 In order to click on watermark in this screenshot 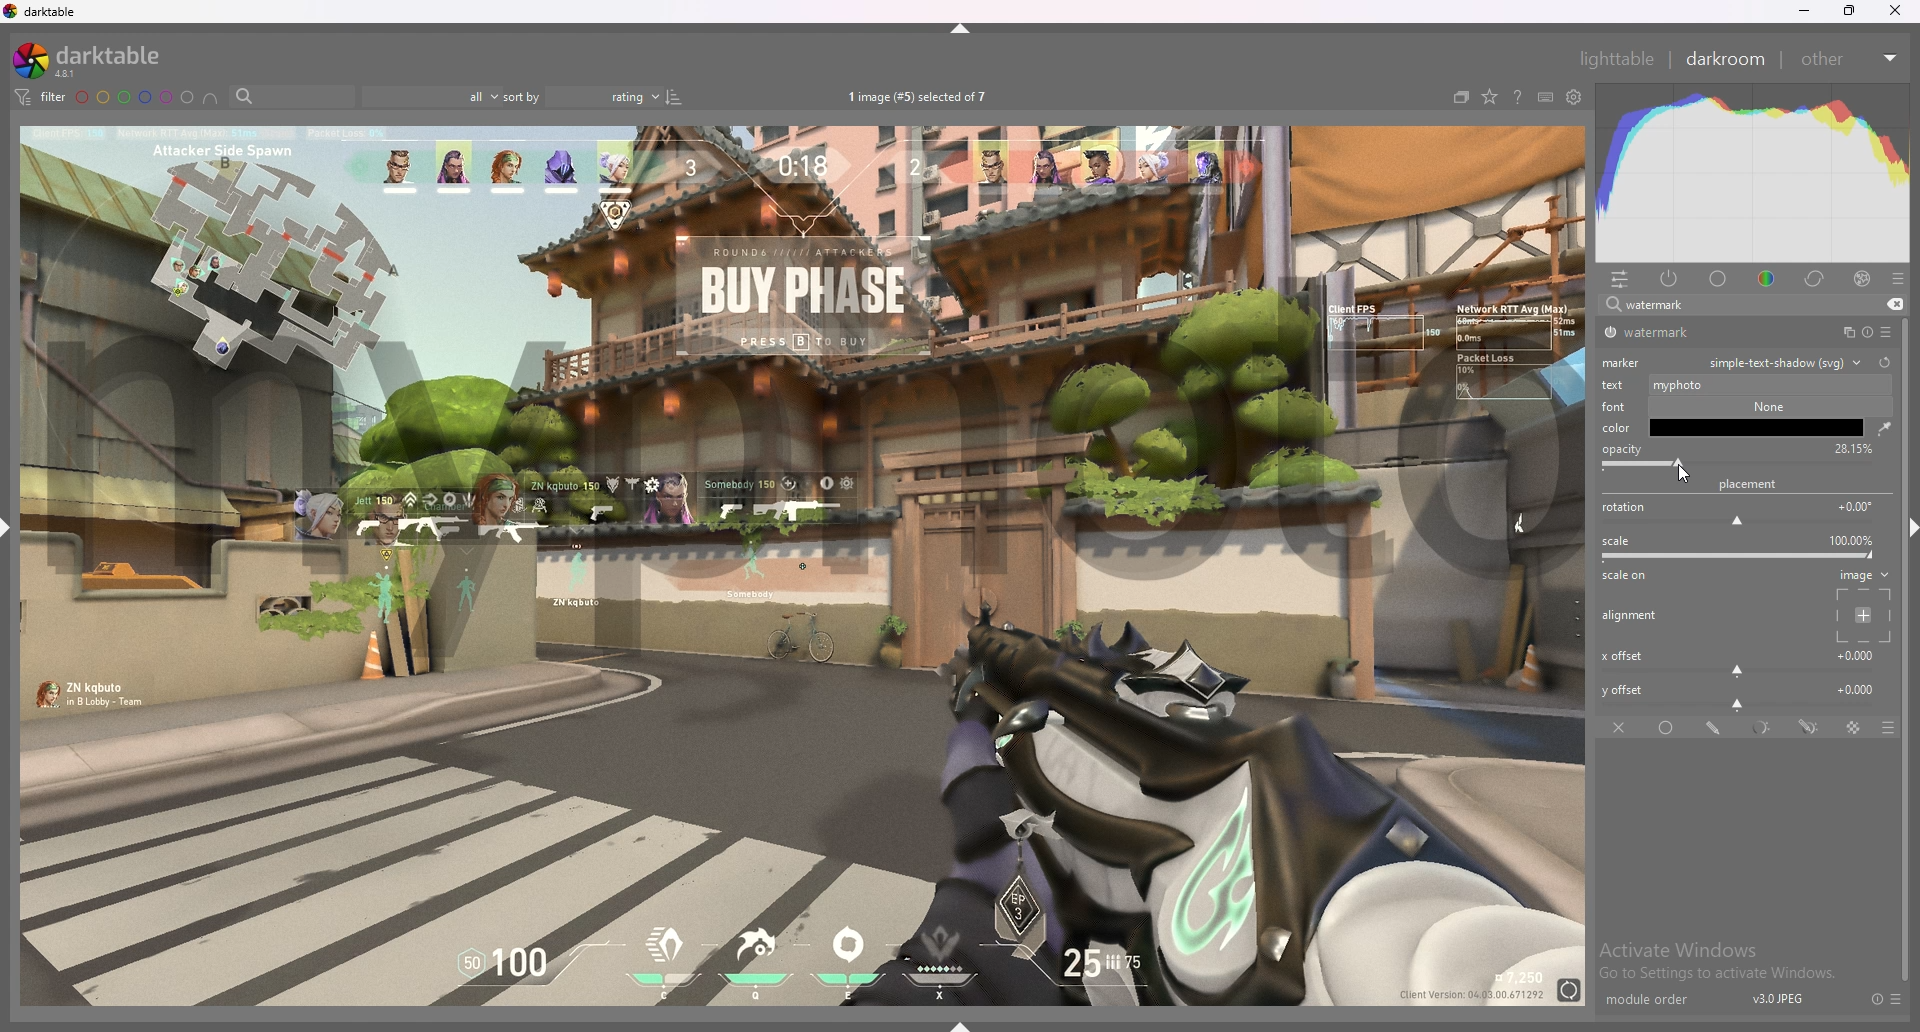, I will do `click(1673, 333)`.